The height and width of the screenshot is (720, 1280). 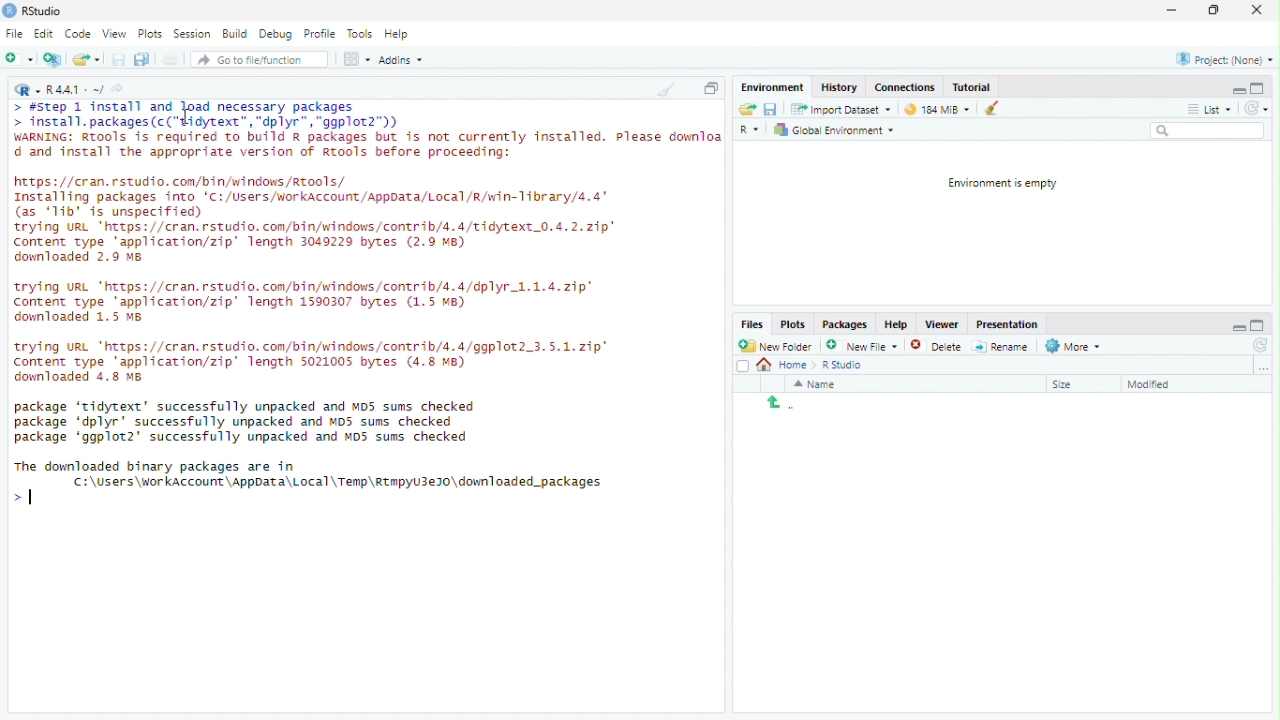 What do you see at coordinates (209, 115) in the screenshot?
I see `2 tia]. packages CoC" Tl dytent sqnlye nodes
> install. packages (c("didytext", "dplyr", “ggplot2"))` at bounding box center [209, 115].